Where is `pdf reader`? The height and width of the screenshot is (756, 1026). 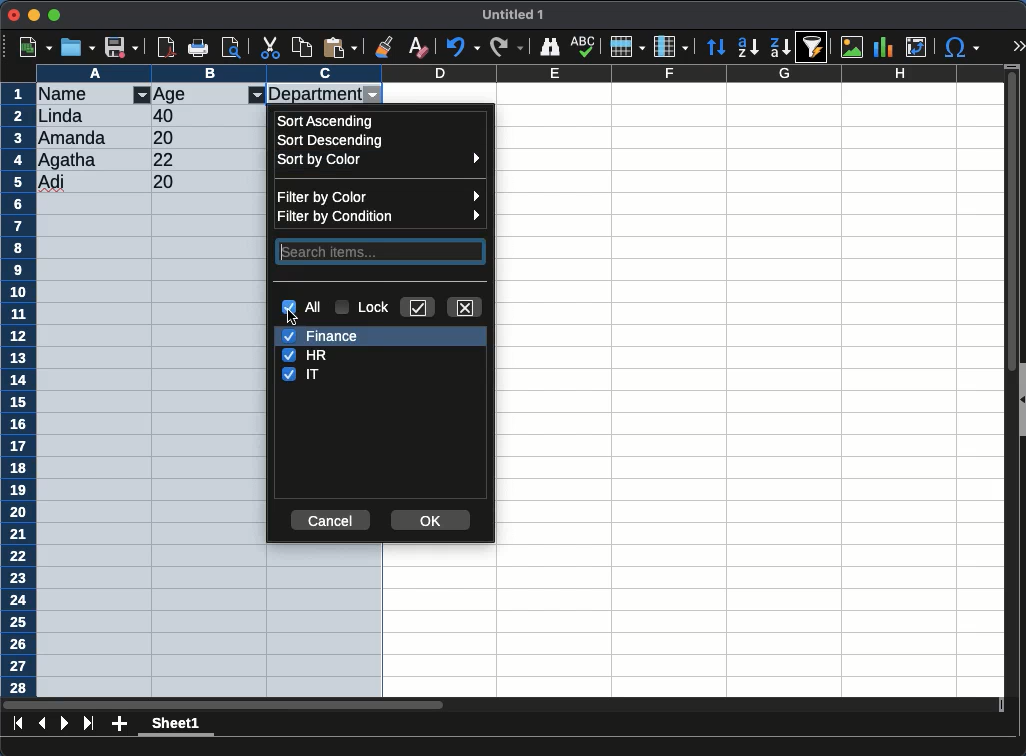
pdf reader is located at coordinates (166, 49).